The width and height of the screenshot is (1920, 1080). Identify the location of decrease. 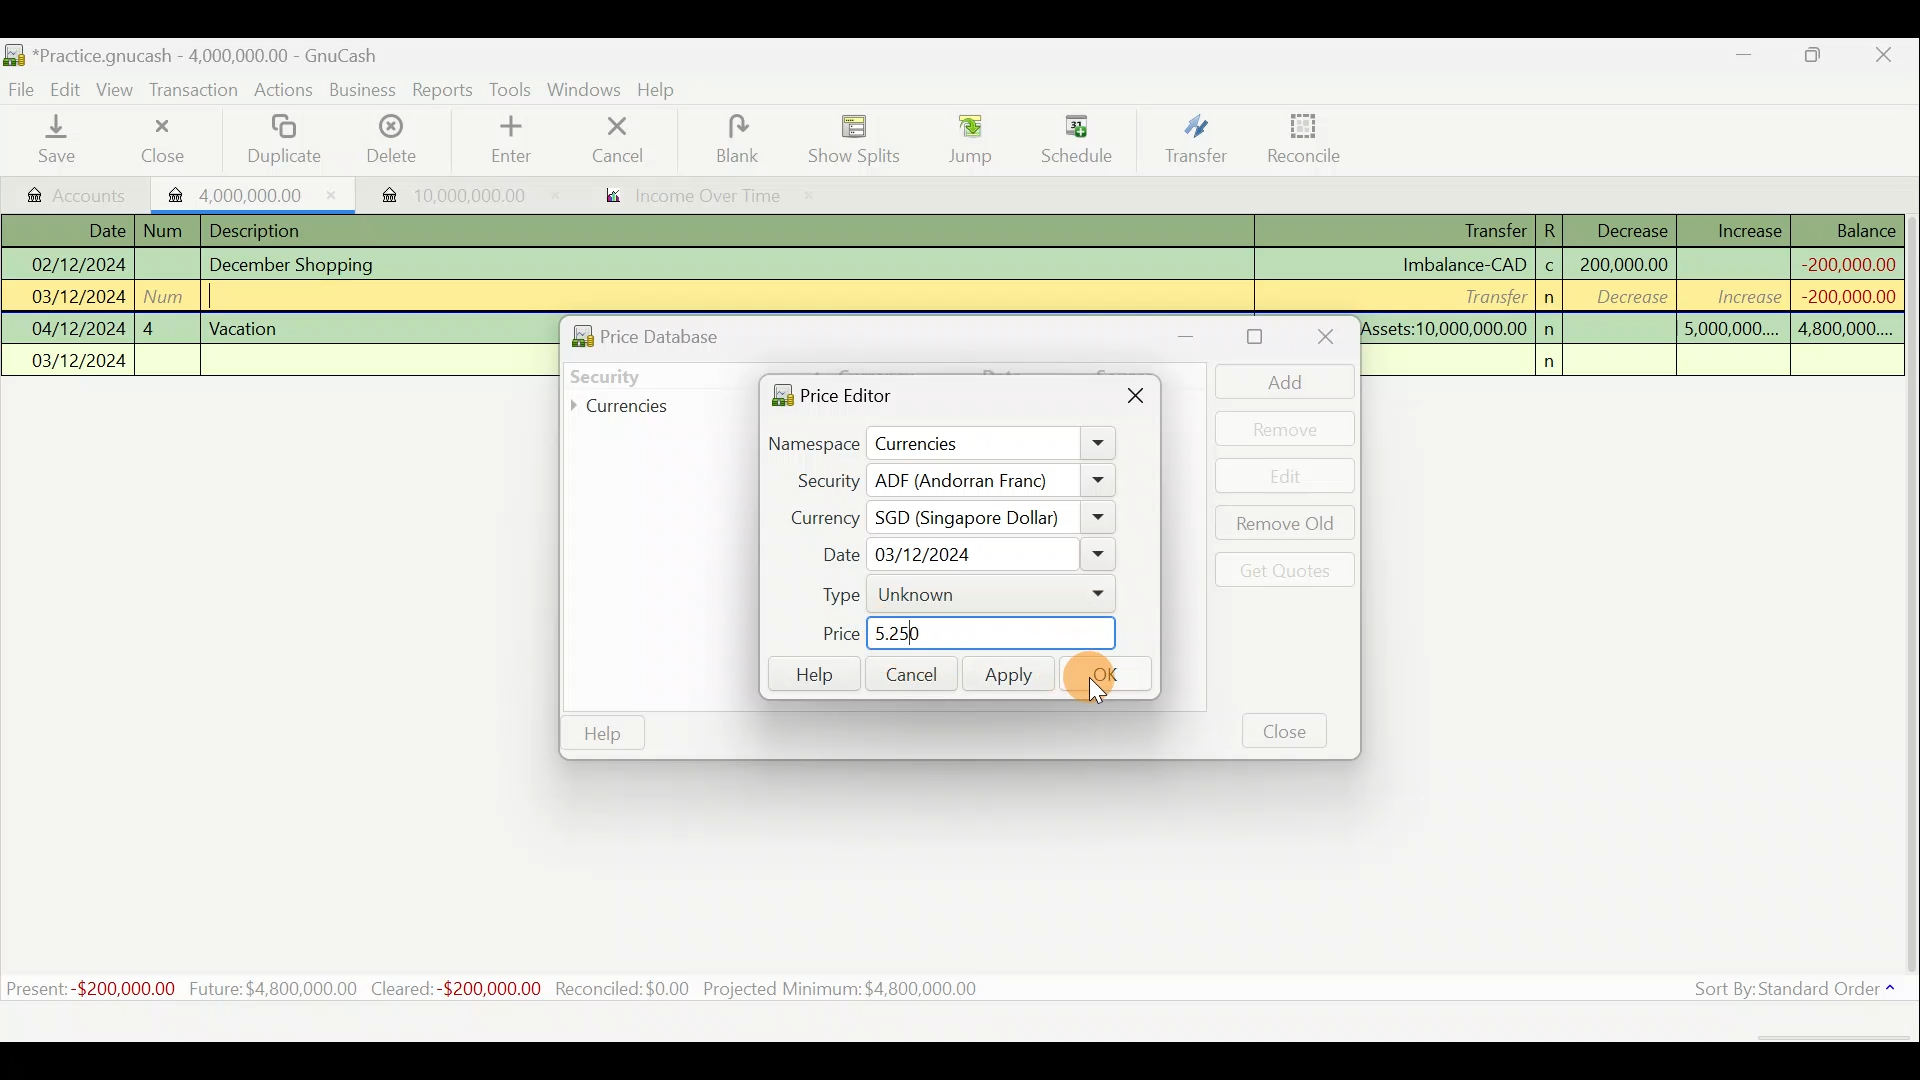
(1626, 299).